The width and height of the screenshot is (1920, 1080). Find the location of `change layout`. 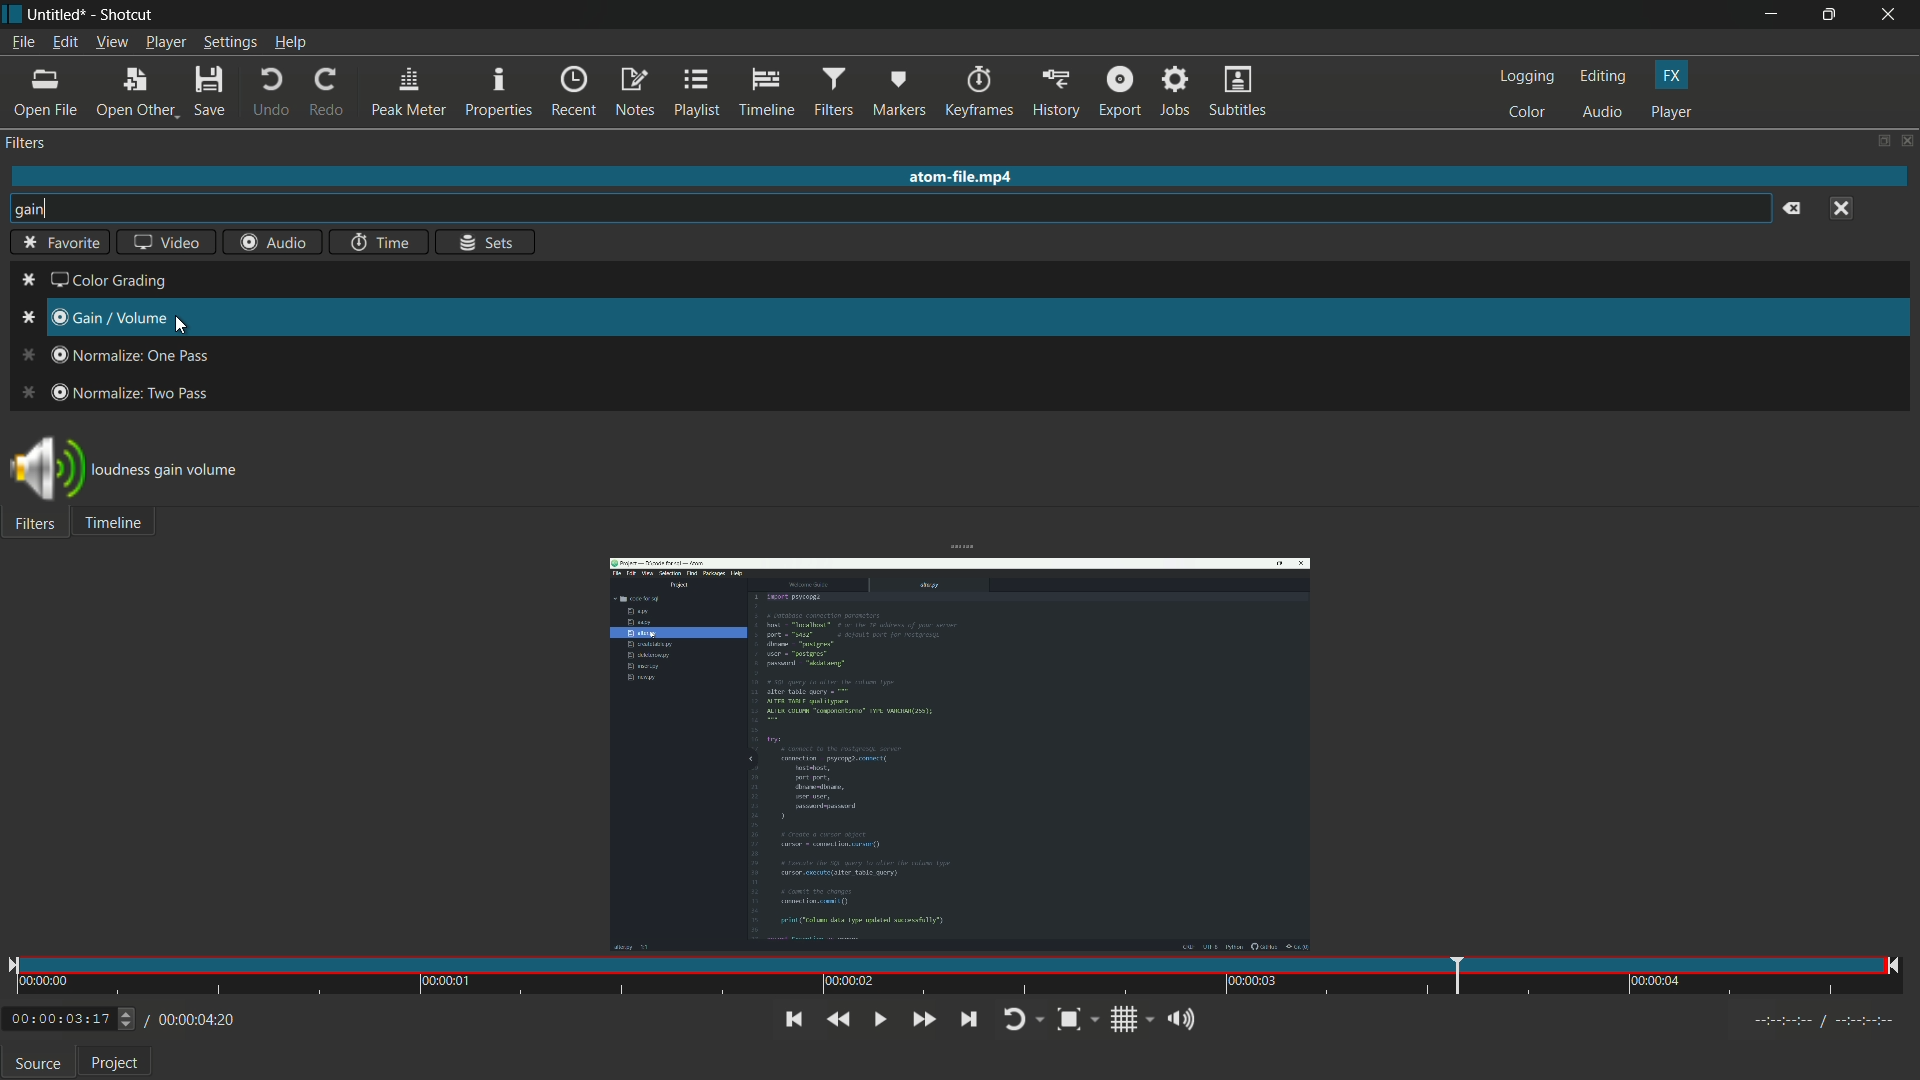

change layout is located at coordinates (1876, 140).